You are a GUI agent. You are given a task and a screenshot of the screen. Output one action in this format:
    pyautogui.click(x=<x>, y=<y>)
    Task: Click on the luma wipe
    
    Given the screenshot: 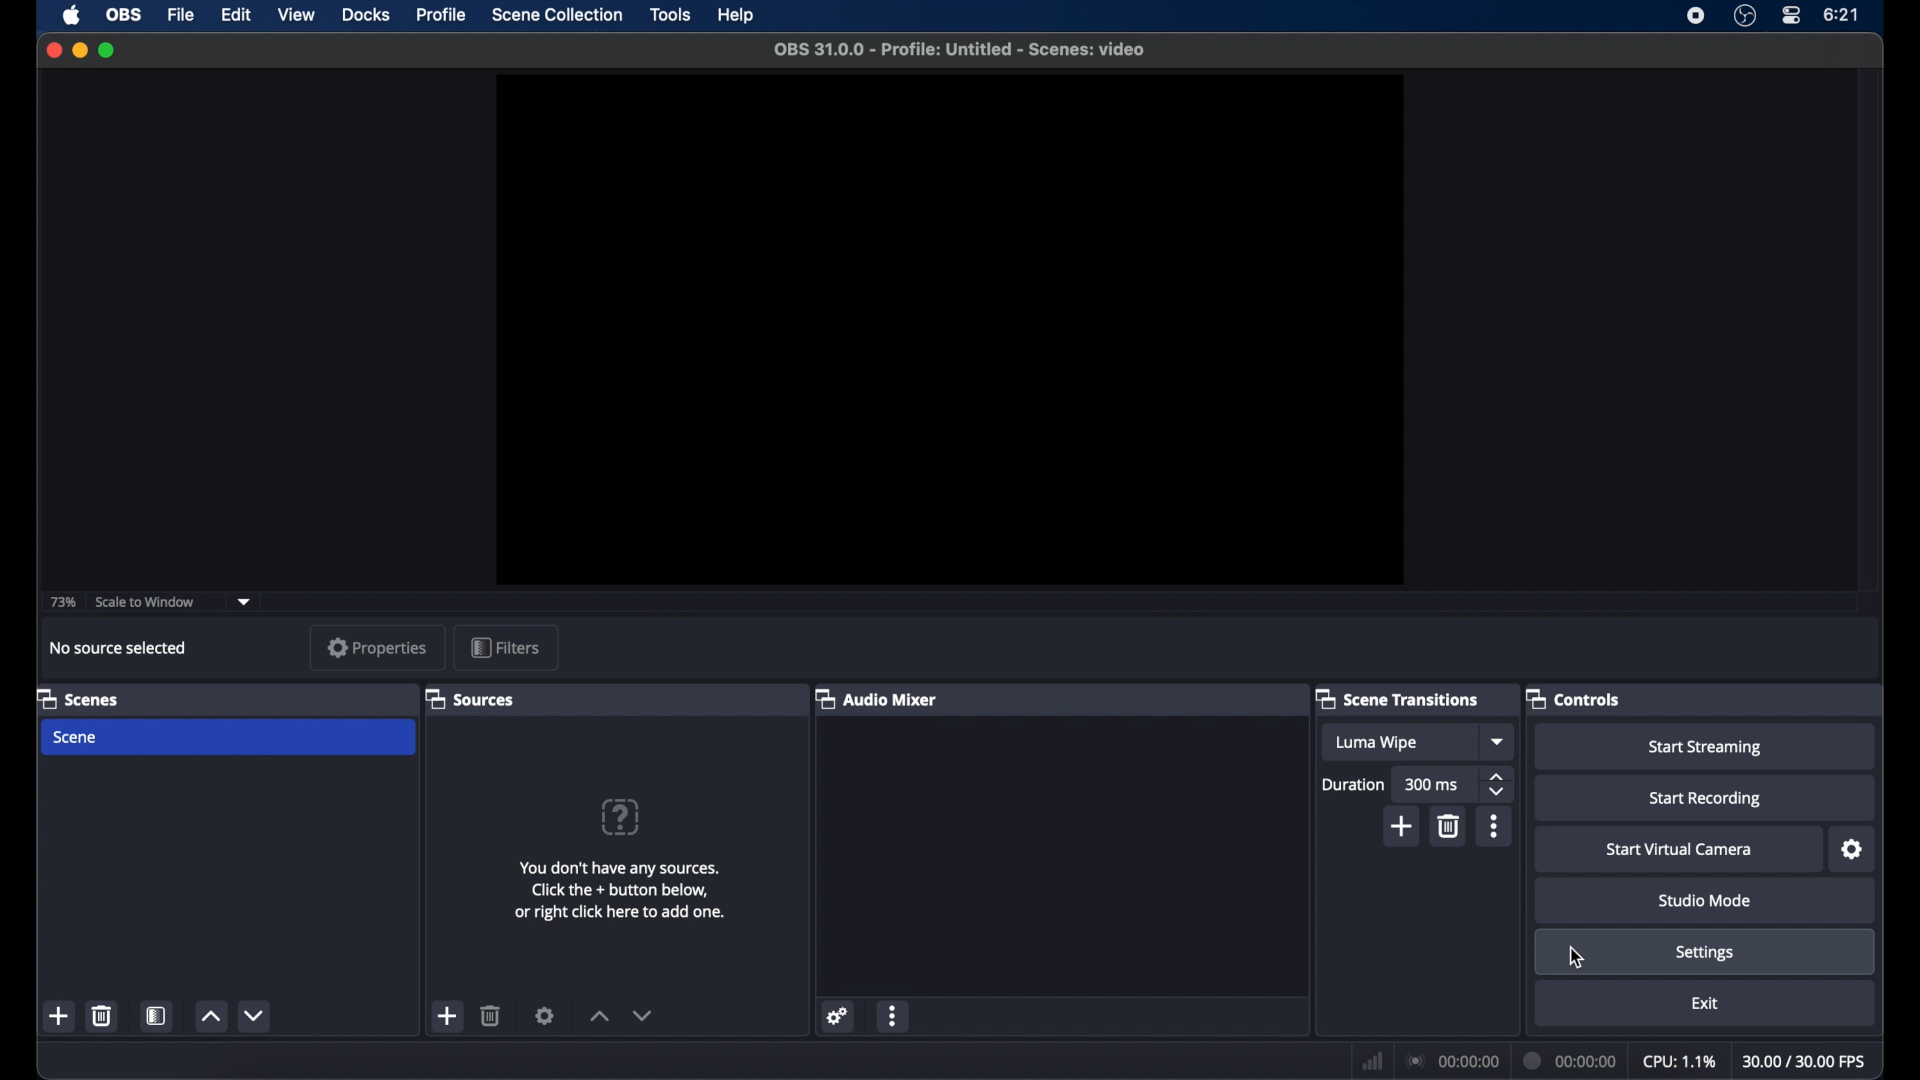 What is the action you would take?
    pyautogui.click(x=1376, y=742)
    